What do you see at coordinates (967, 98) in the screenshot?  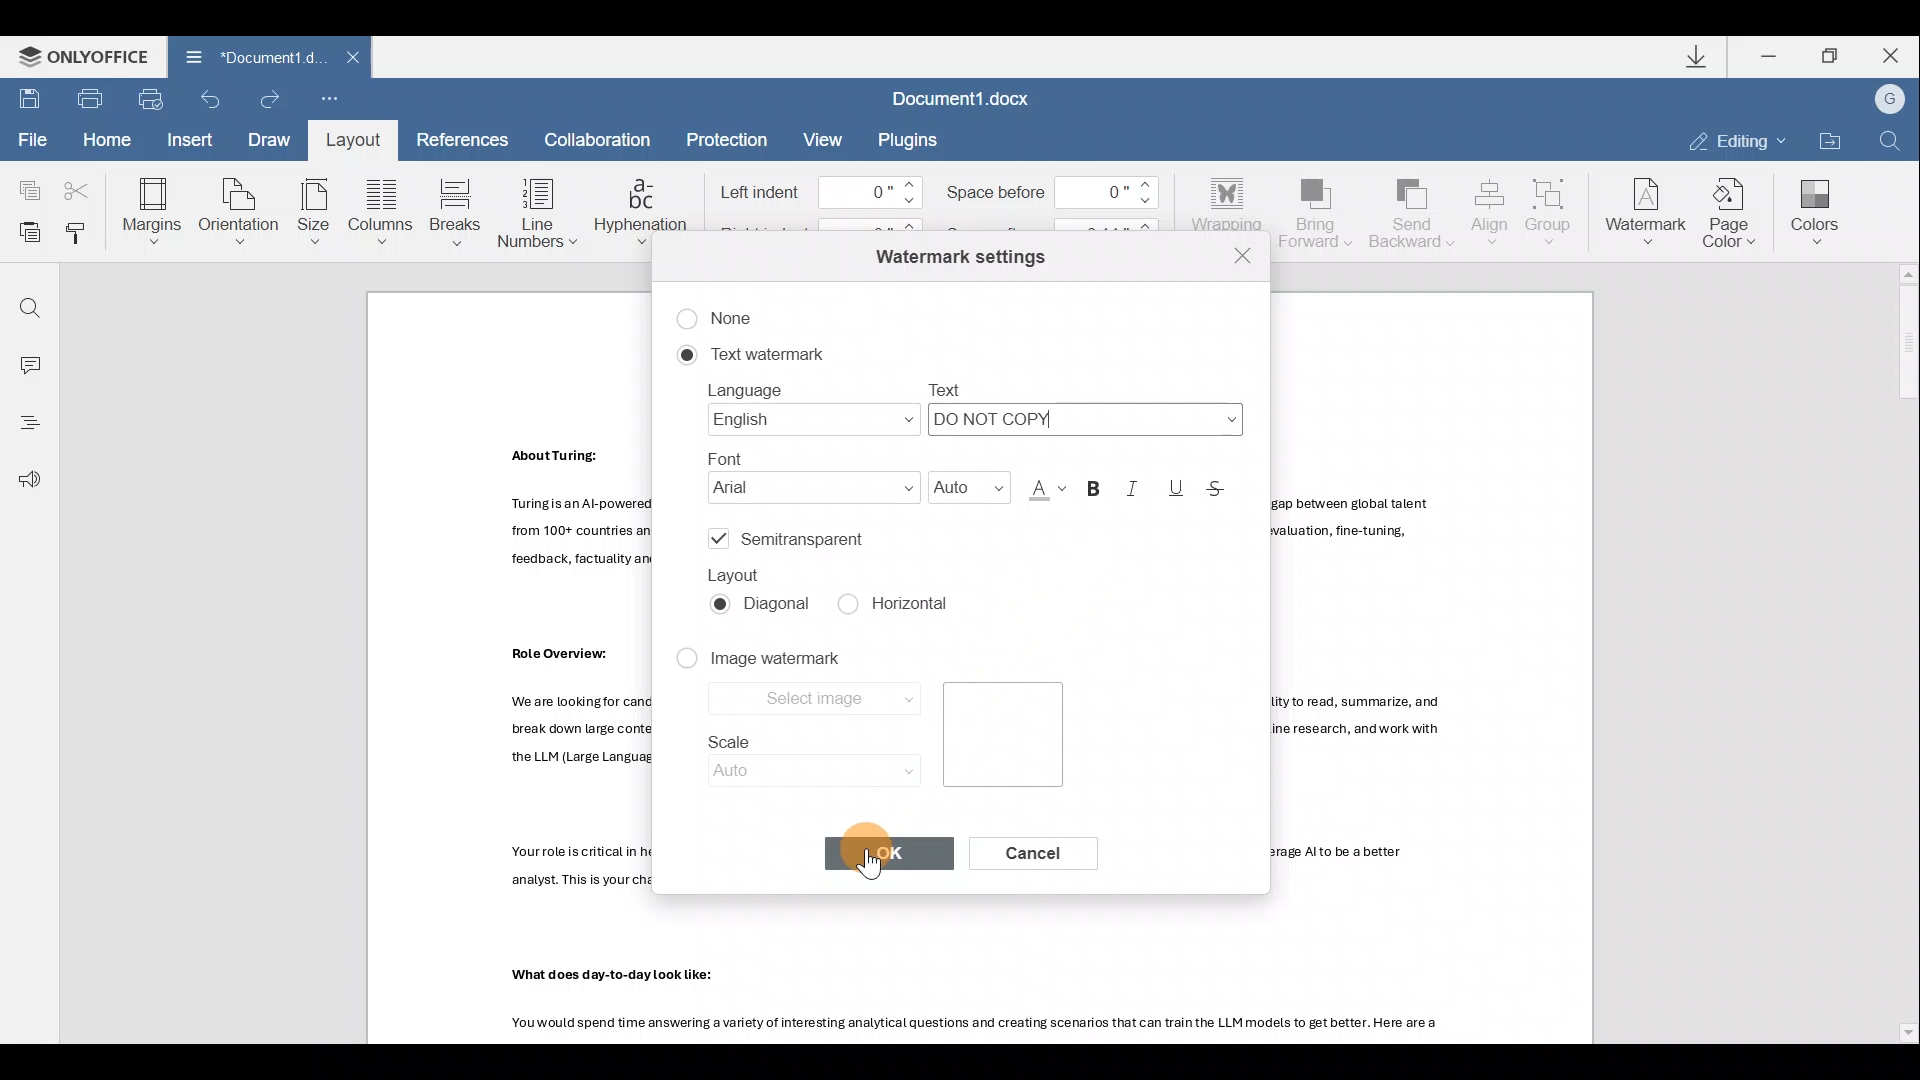 I see `Document1.docx` at bounding box center [967, 98].